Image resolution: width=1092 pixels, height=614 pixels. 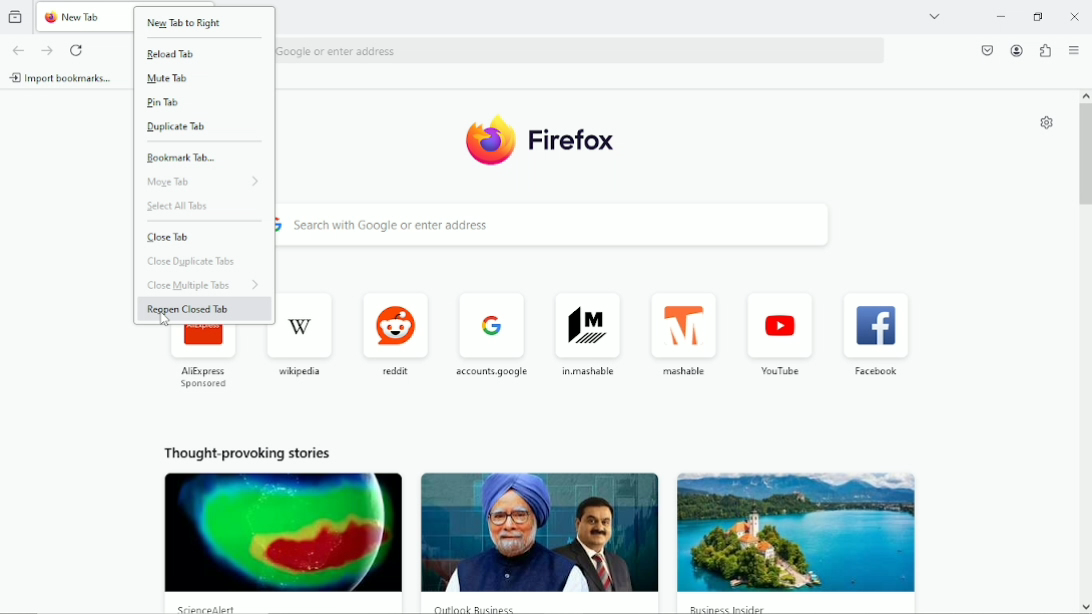 I want to click on science alert, so click(x=210, y=609).